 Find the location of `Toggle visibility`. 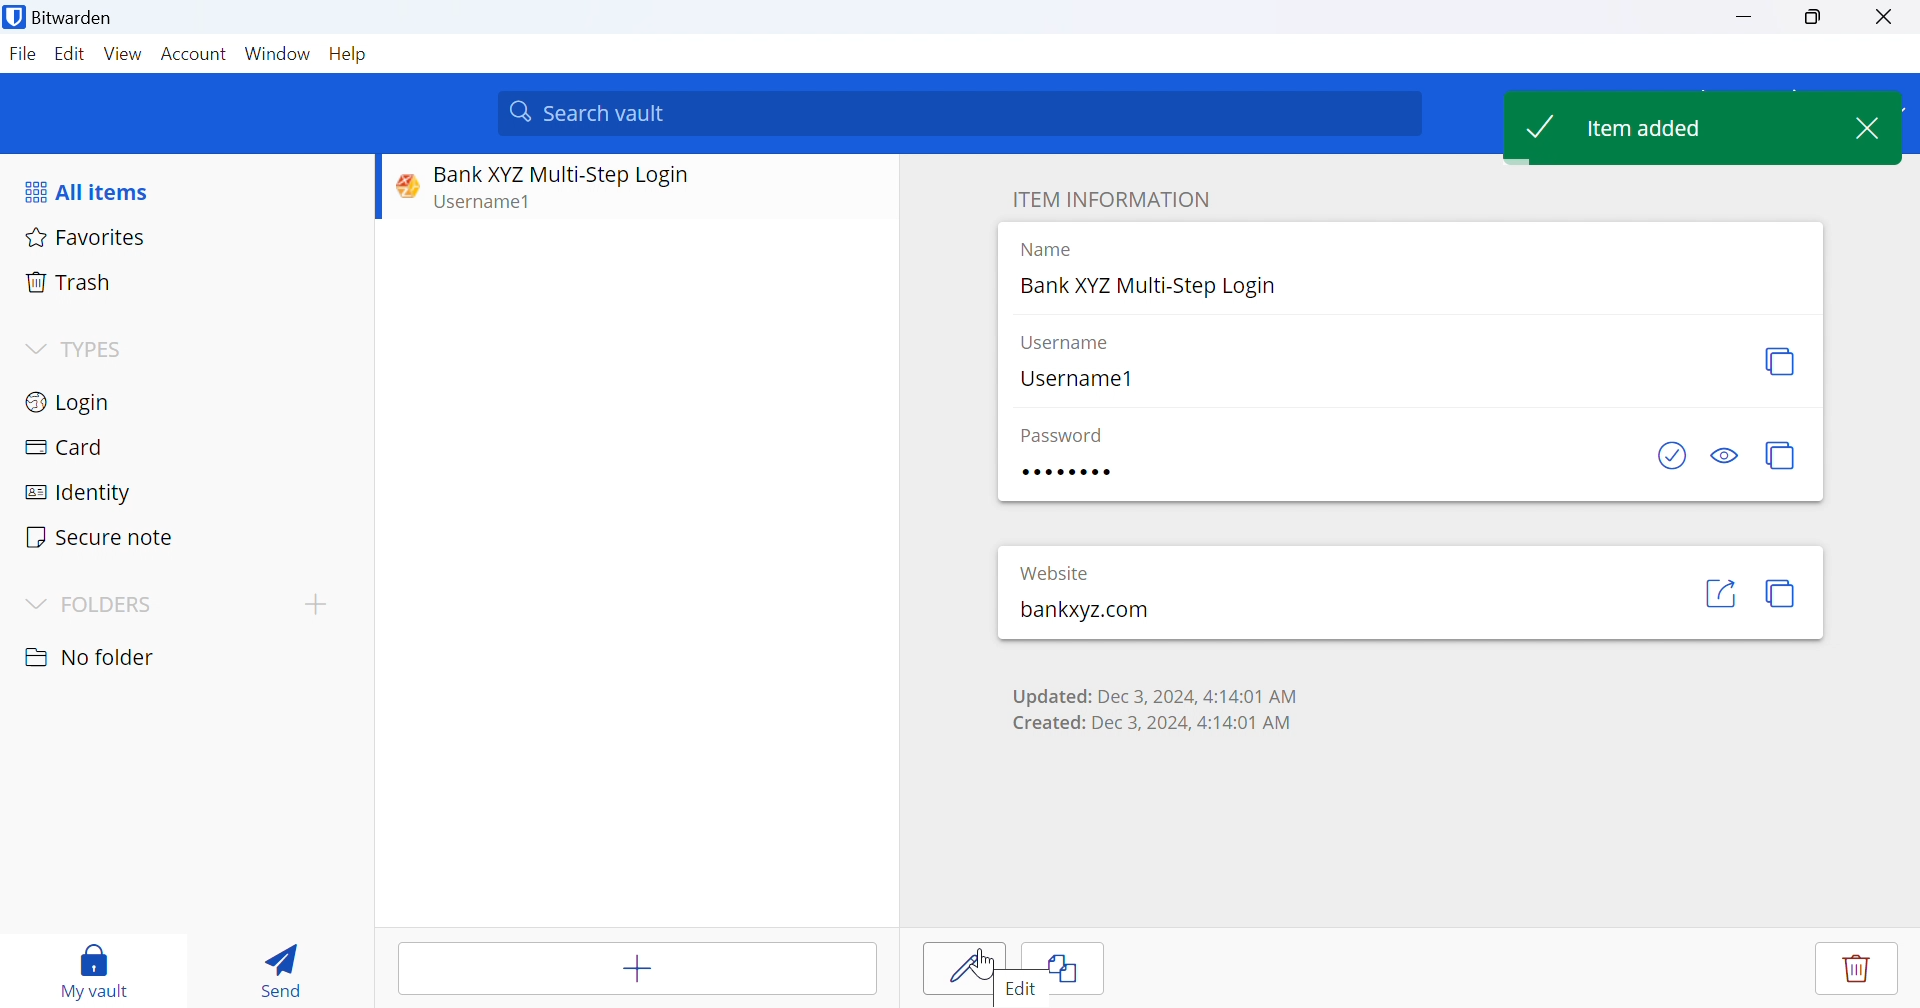

Toggle visibility is located at coordinates (1725, 458).